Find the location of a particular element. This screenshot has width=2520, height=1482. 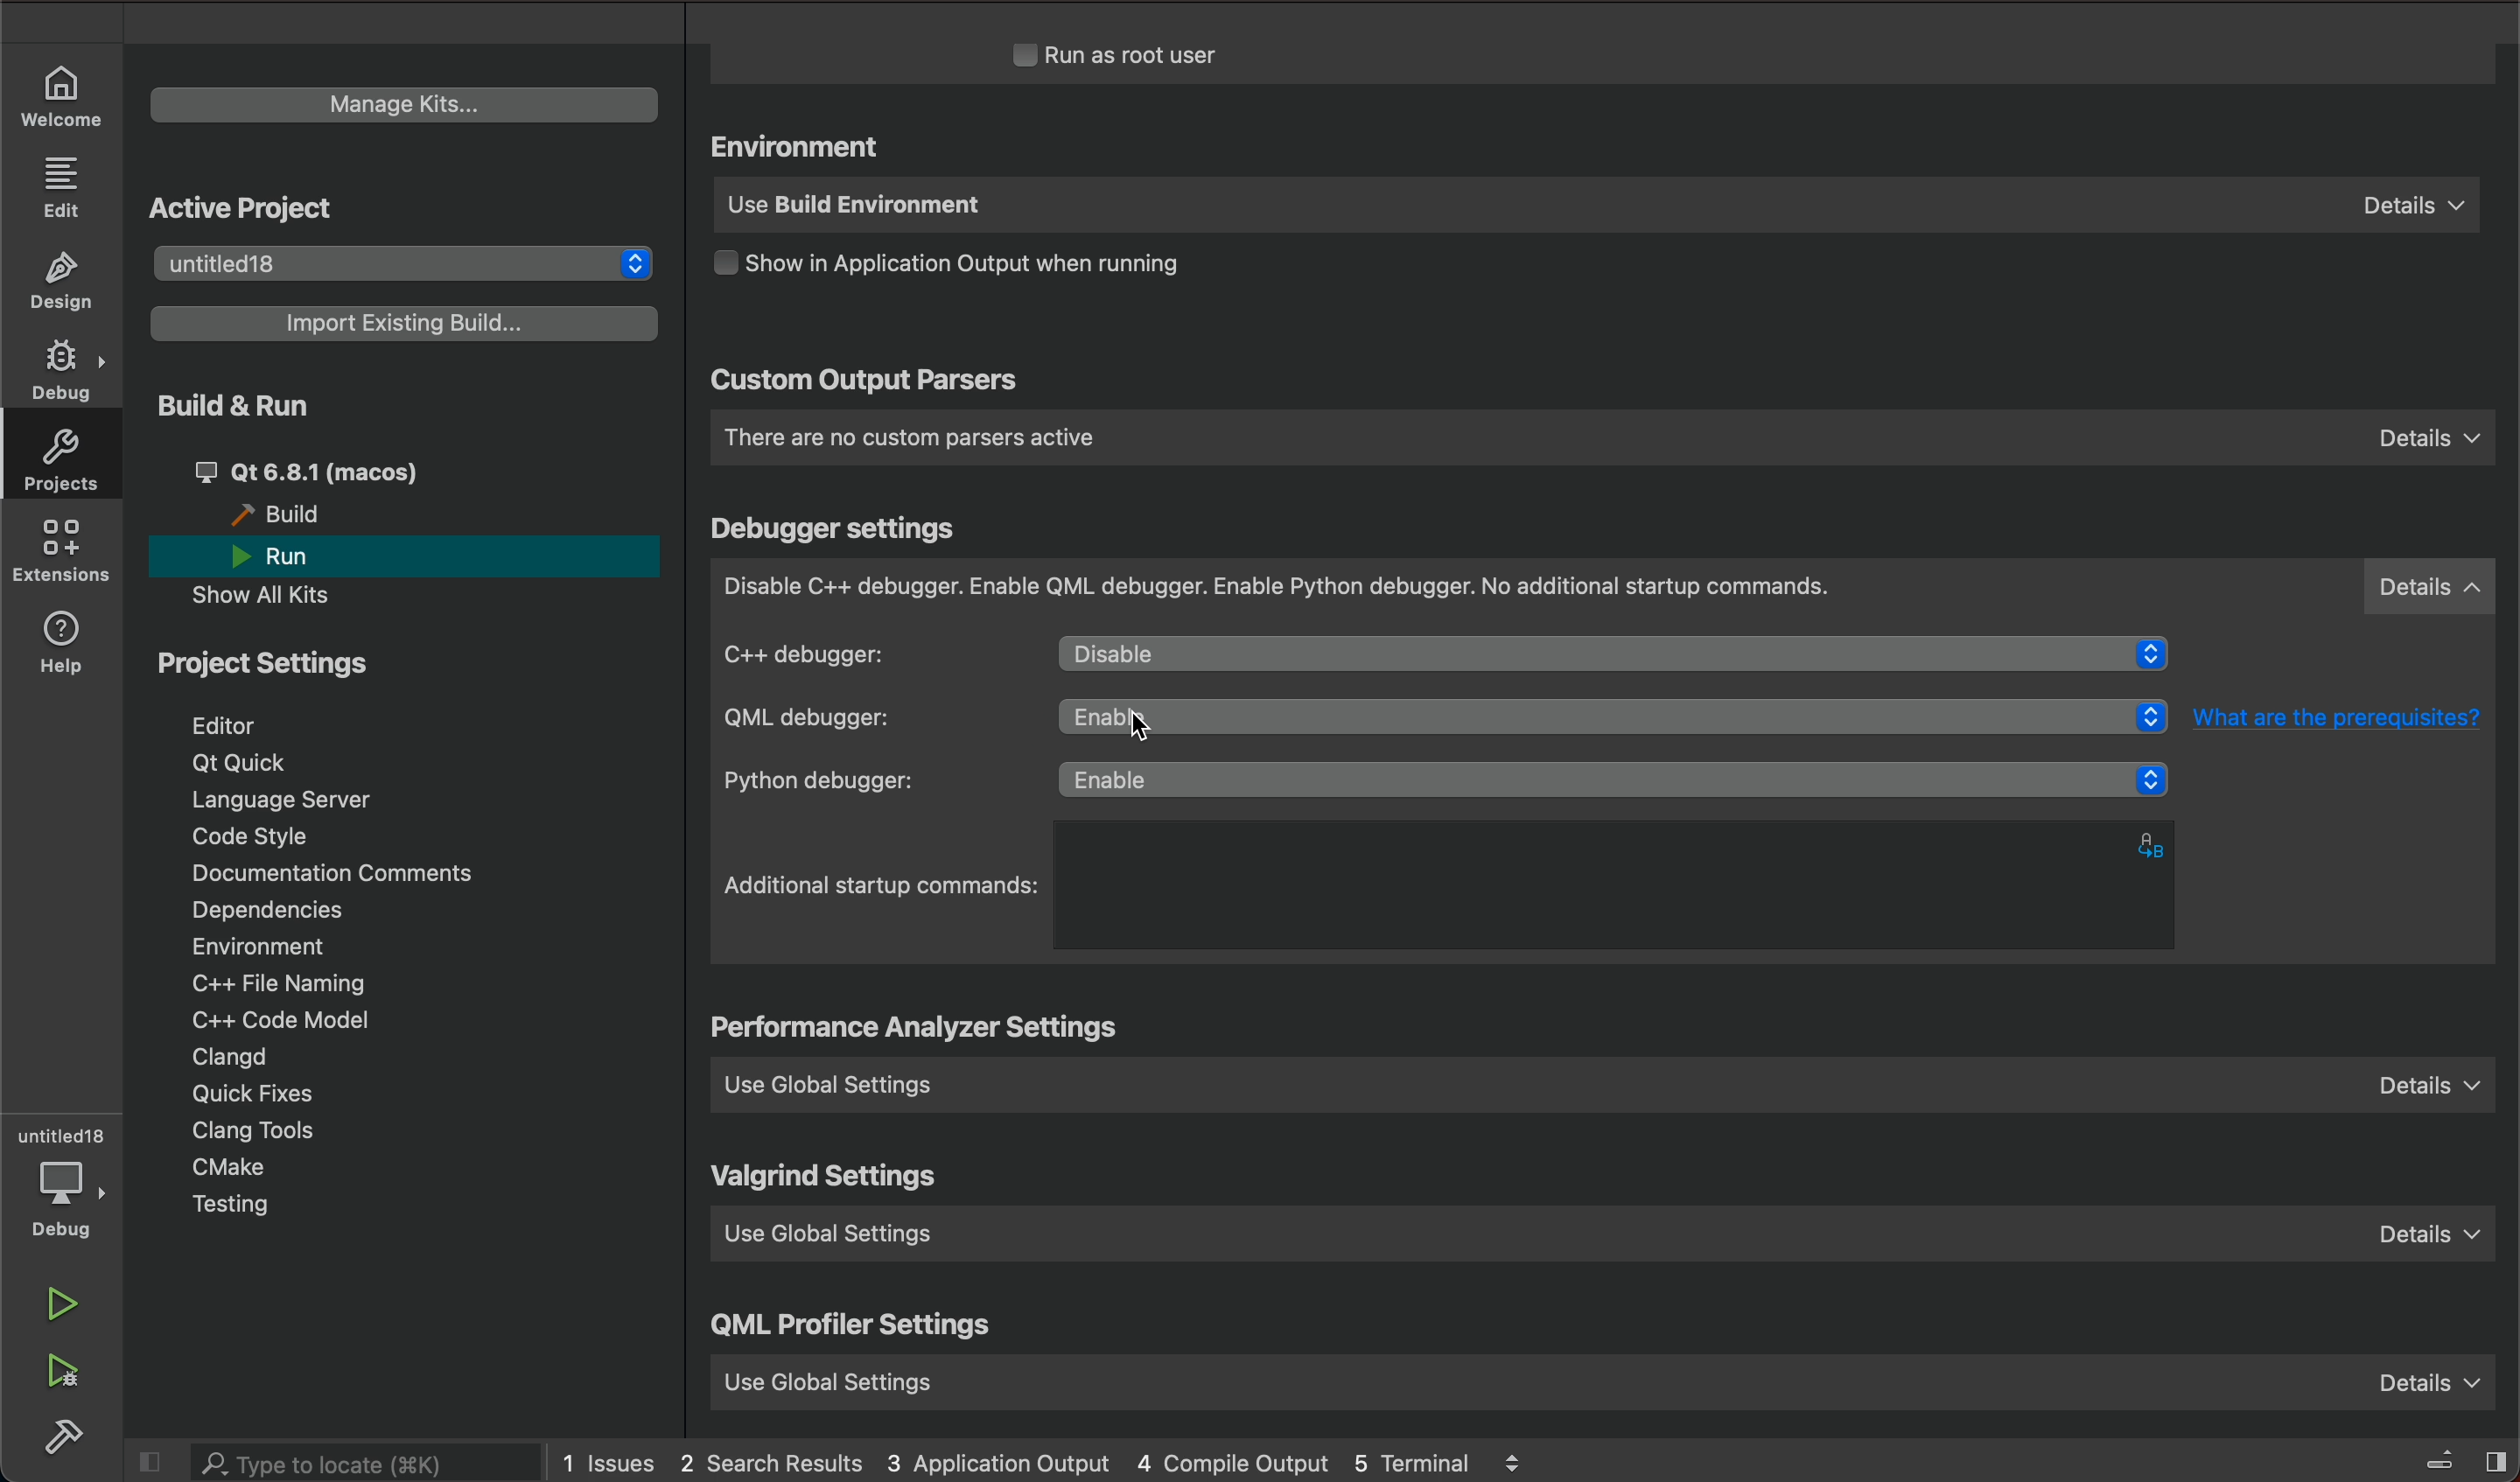

run is located at coordinates (62, 1302).